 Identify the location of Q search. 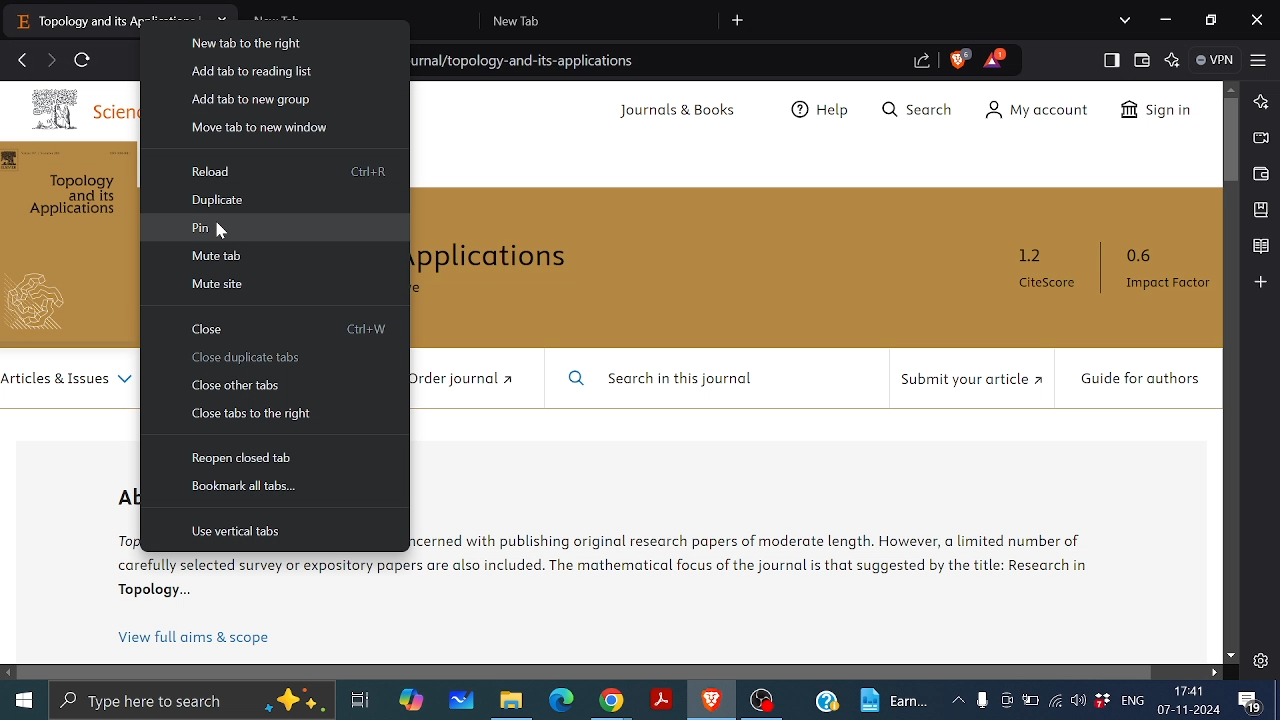
(923, 111).